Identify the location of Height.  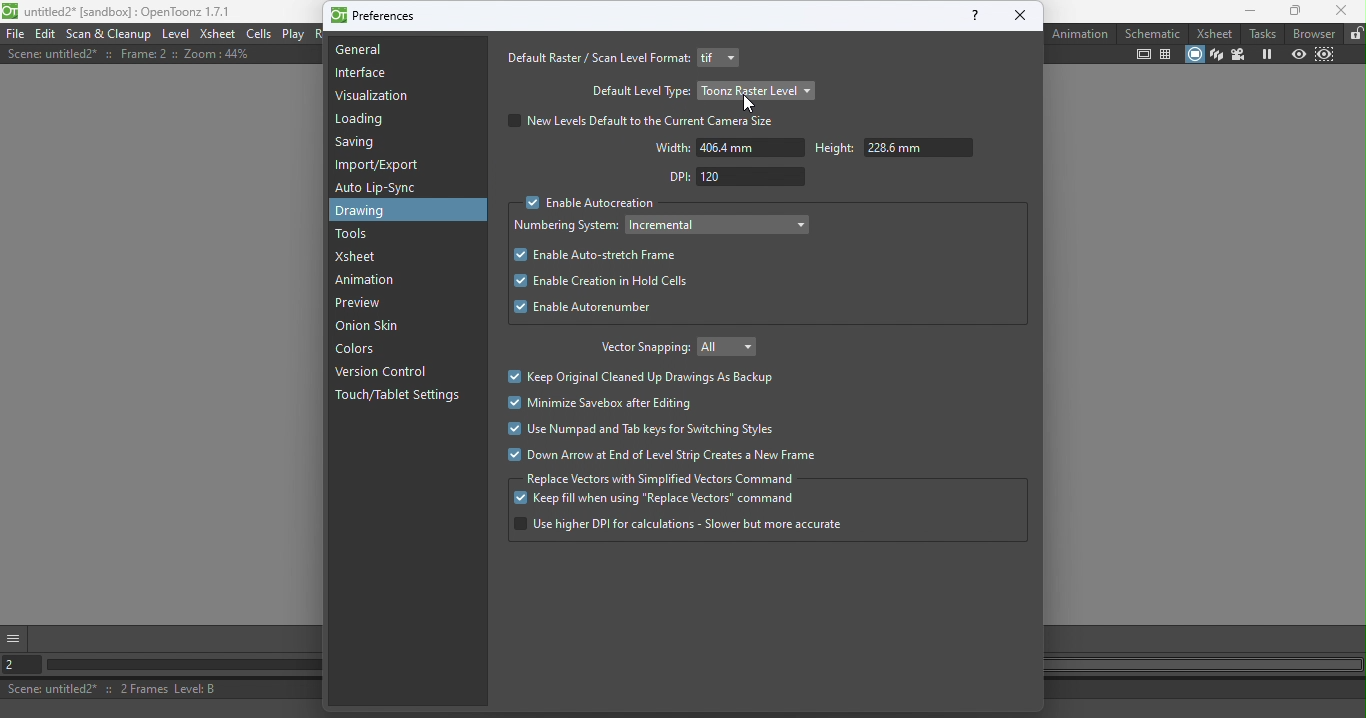
(890, 148).